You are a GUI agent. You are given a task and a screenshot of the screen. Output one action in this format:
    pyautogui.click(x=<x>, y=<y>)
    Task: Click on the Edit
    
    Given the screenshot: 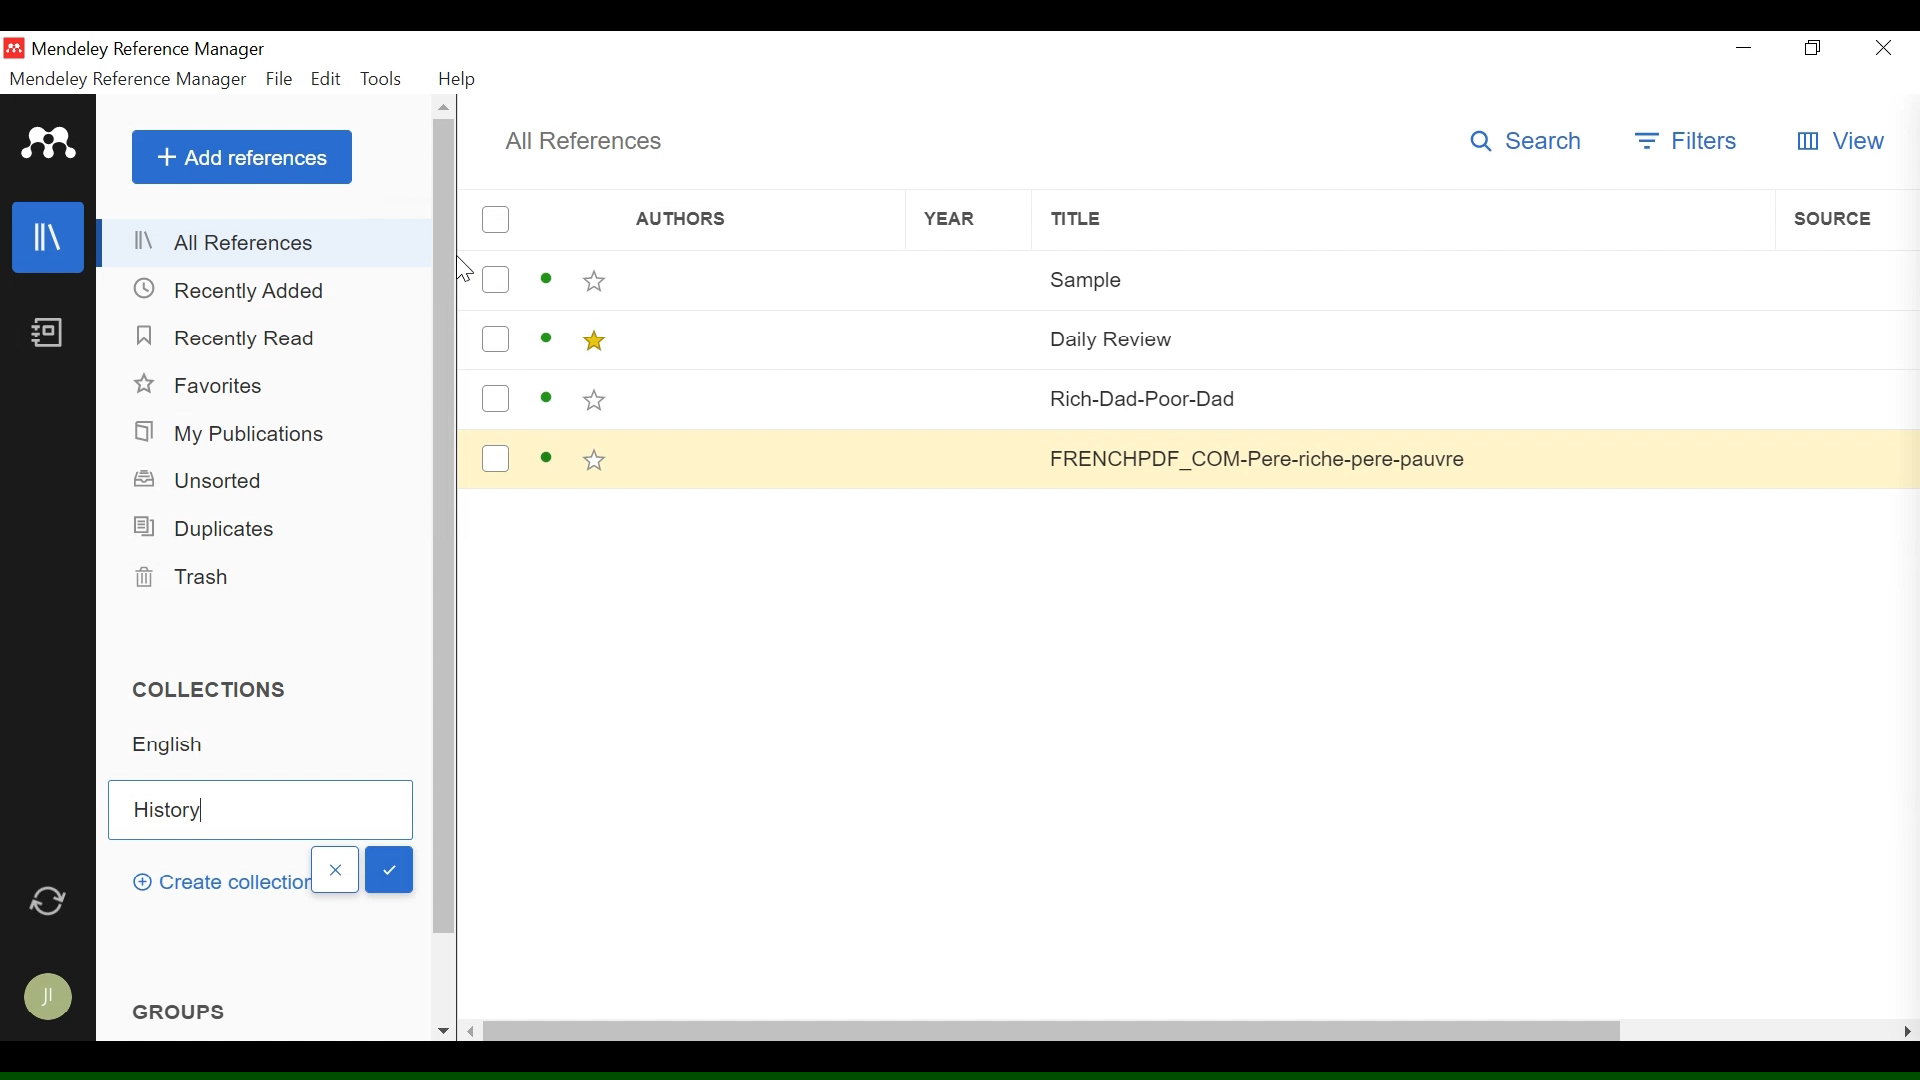 What is the action you would take?
    pyautogui.click(x=327, y=80)
    